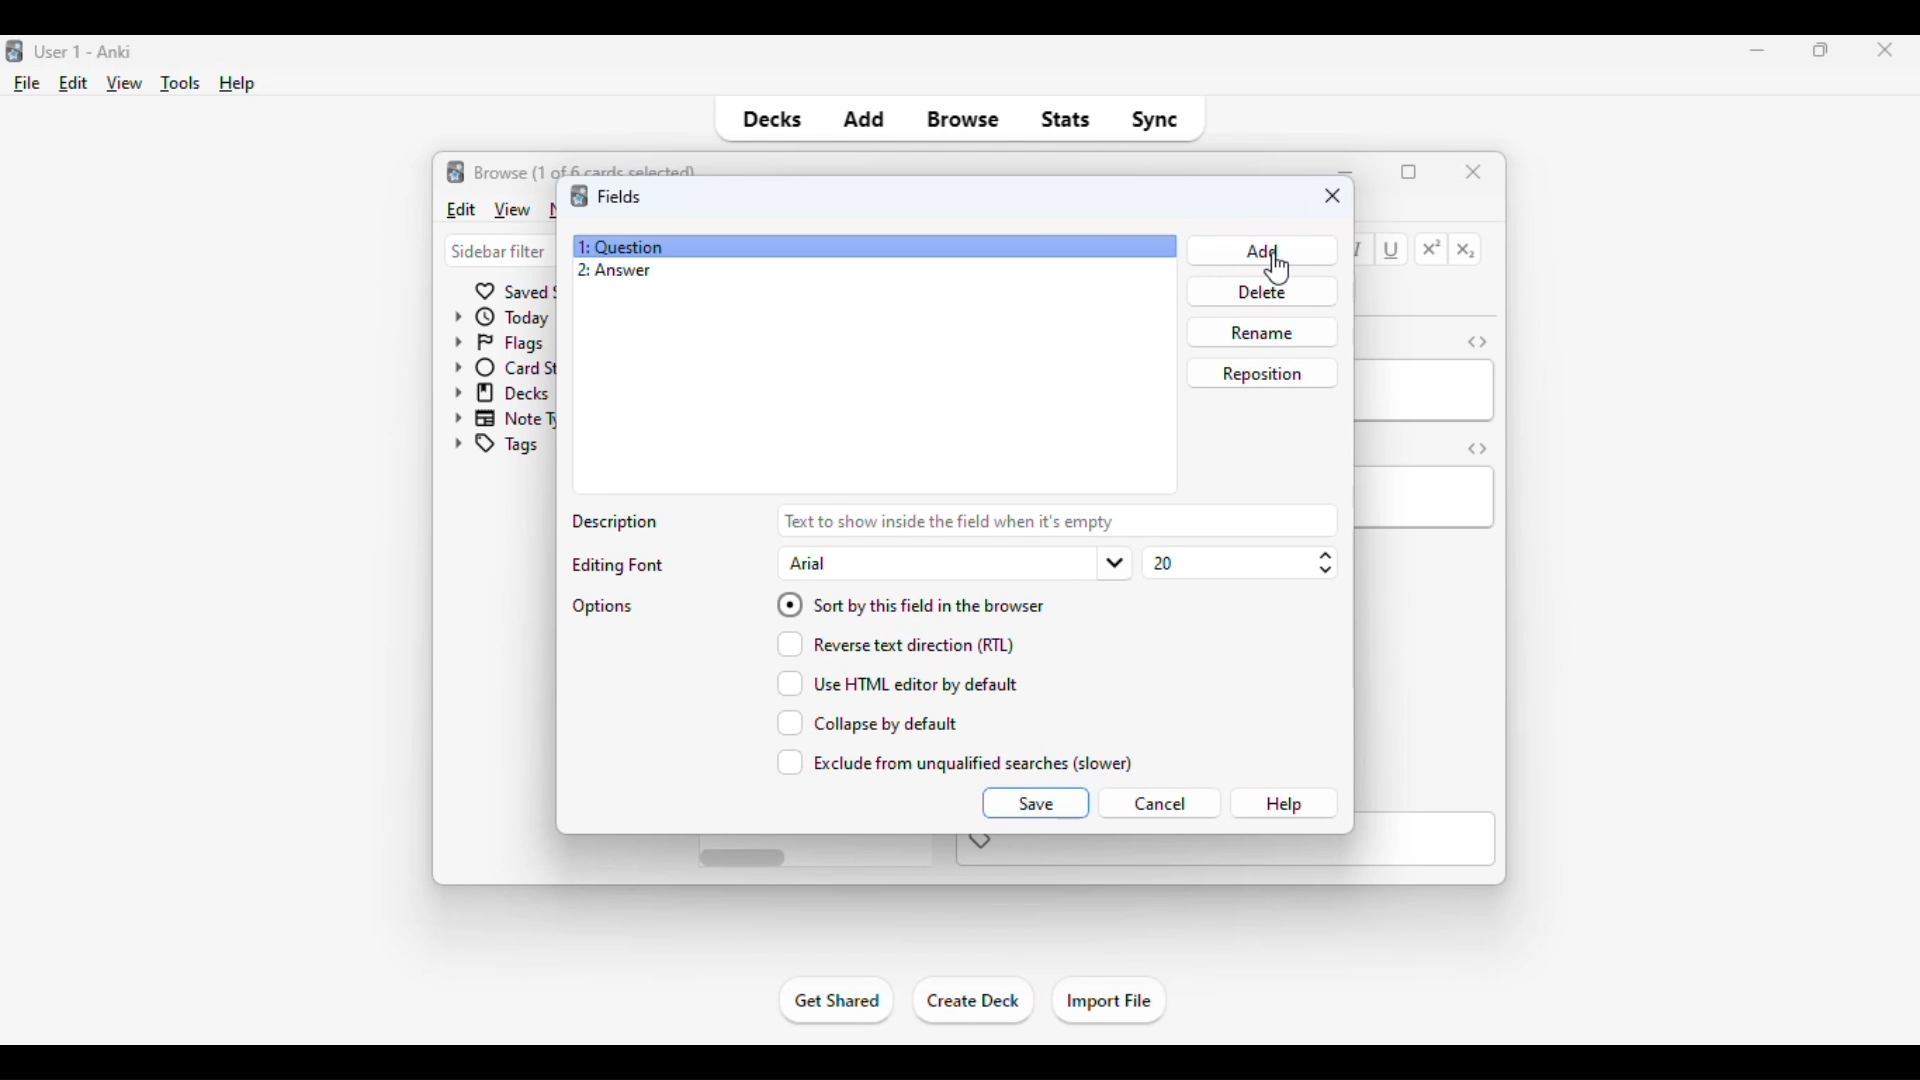  Describe the element at coordinates (1159, 804) in the screenshot. I see `cancel` at that location.